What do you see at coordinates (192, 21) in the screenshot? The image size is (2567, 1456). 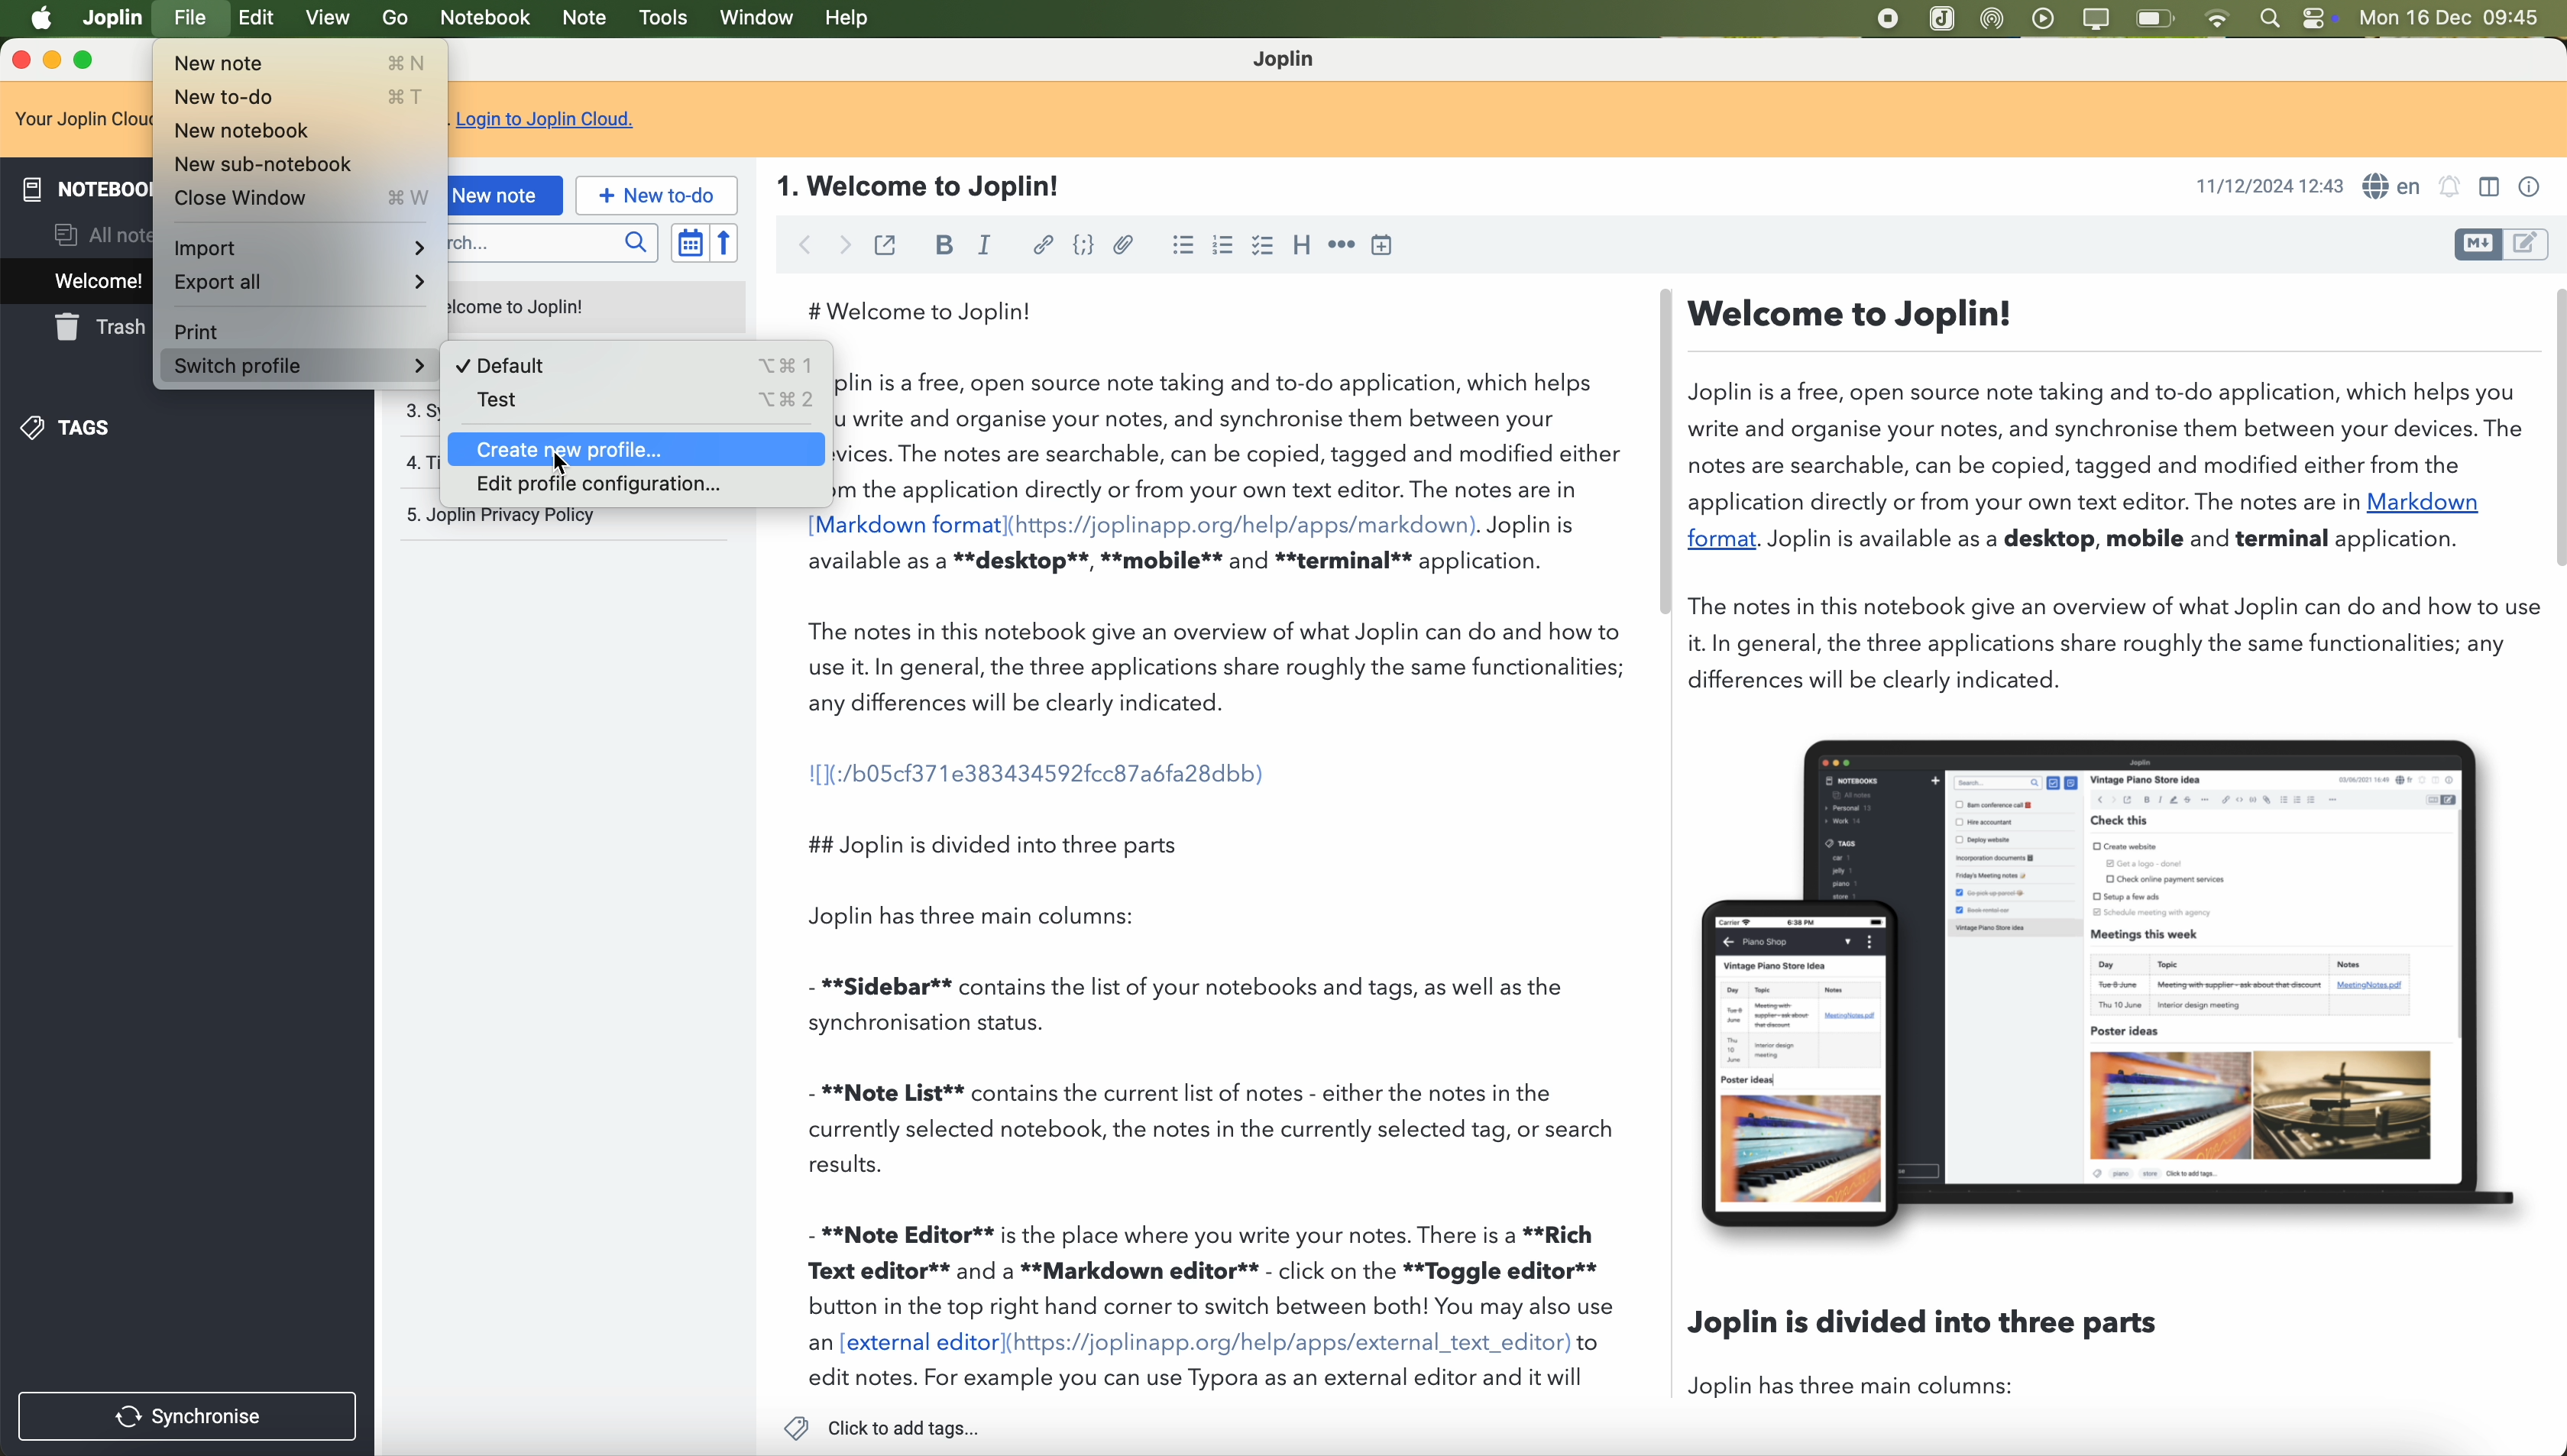 I see `click on file` at bounding box center [192, 21].